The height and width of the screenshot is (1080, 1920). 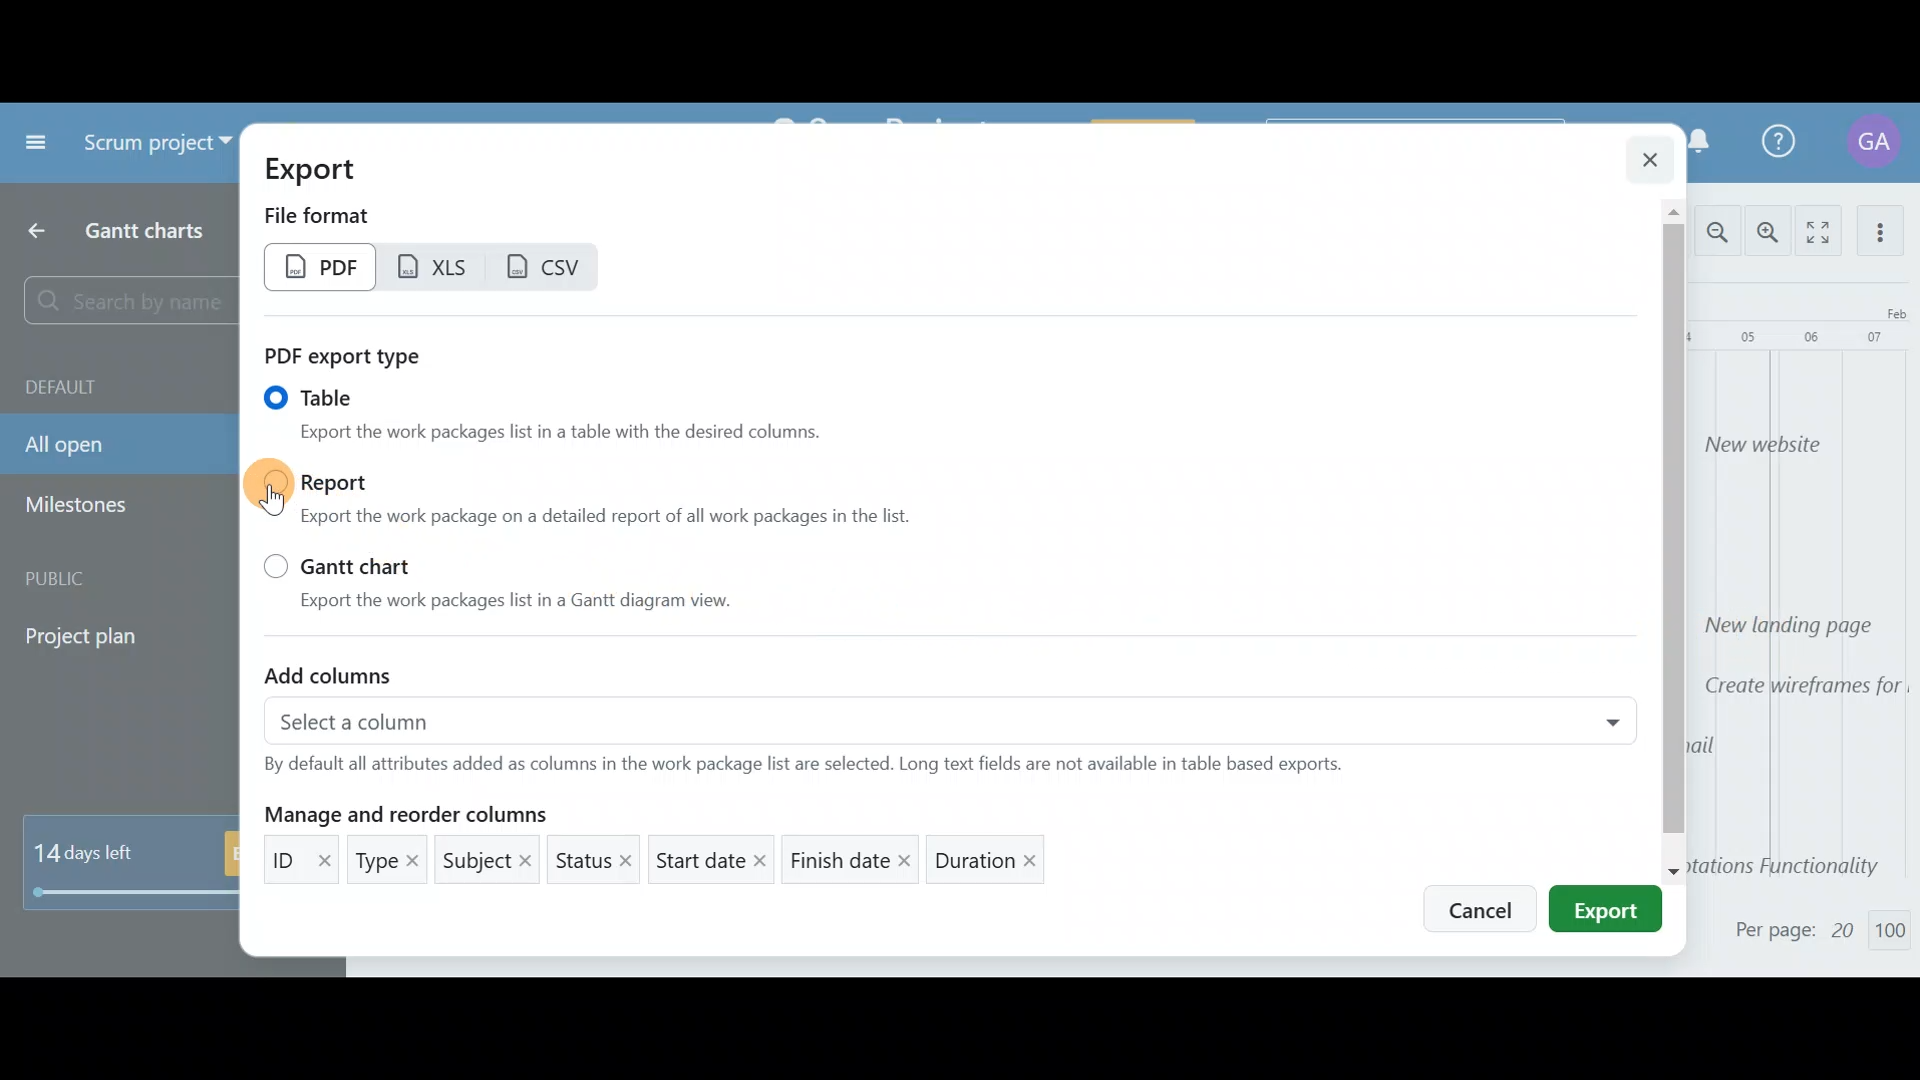 What do you see at coordinates (1884, 229) in the screenshot?
I see `More actions` at bounding box center [1884, 229].